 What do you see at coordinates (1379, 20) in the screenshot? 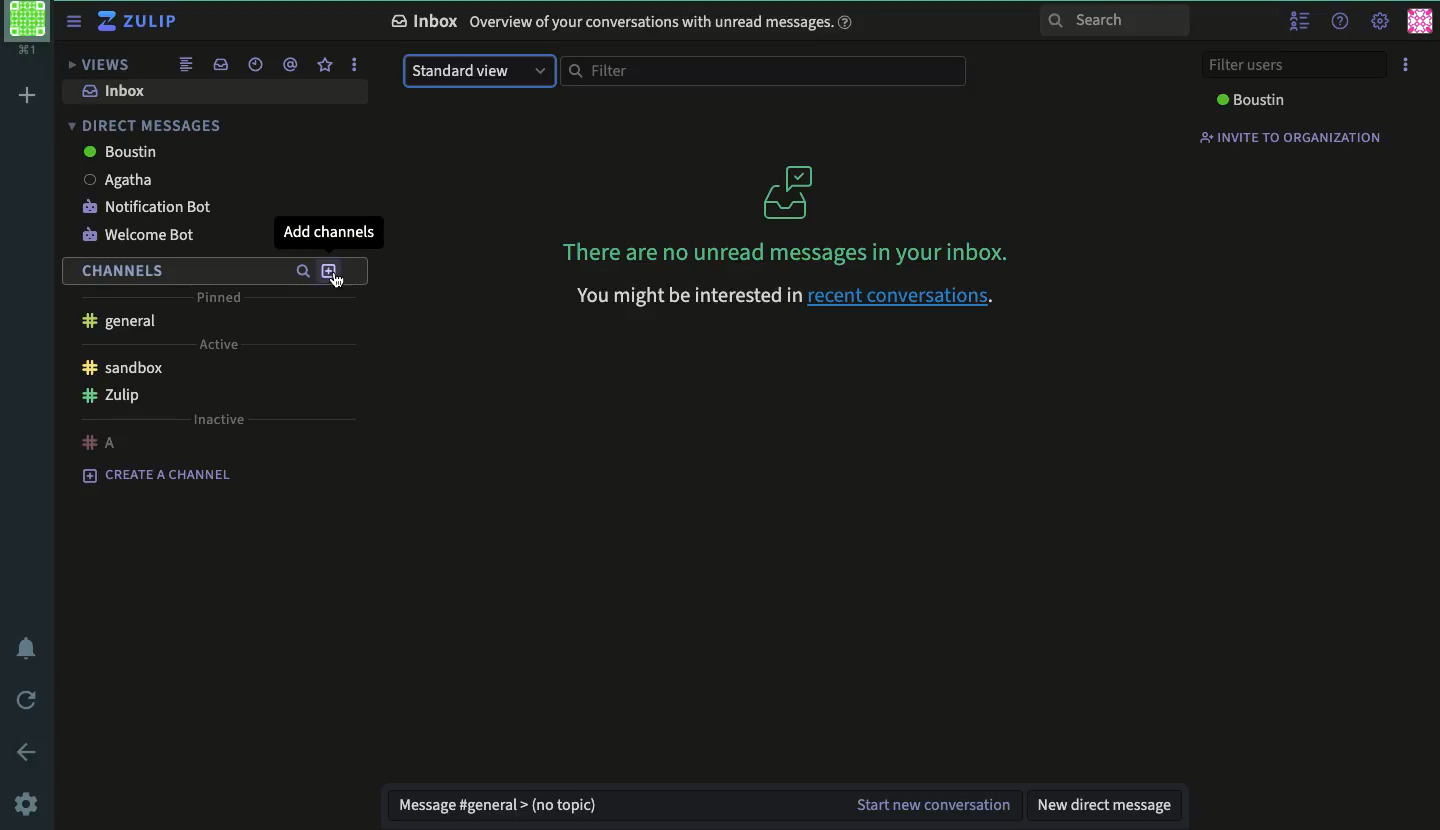
I see `settings` at bounding box center [1379, 20].